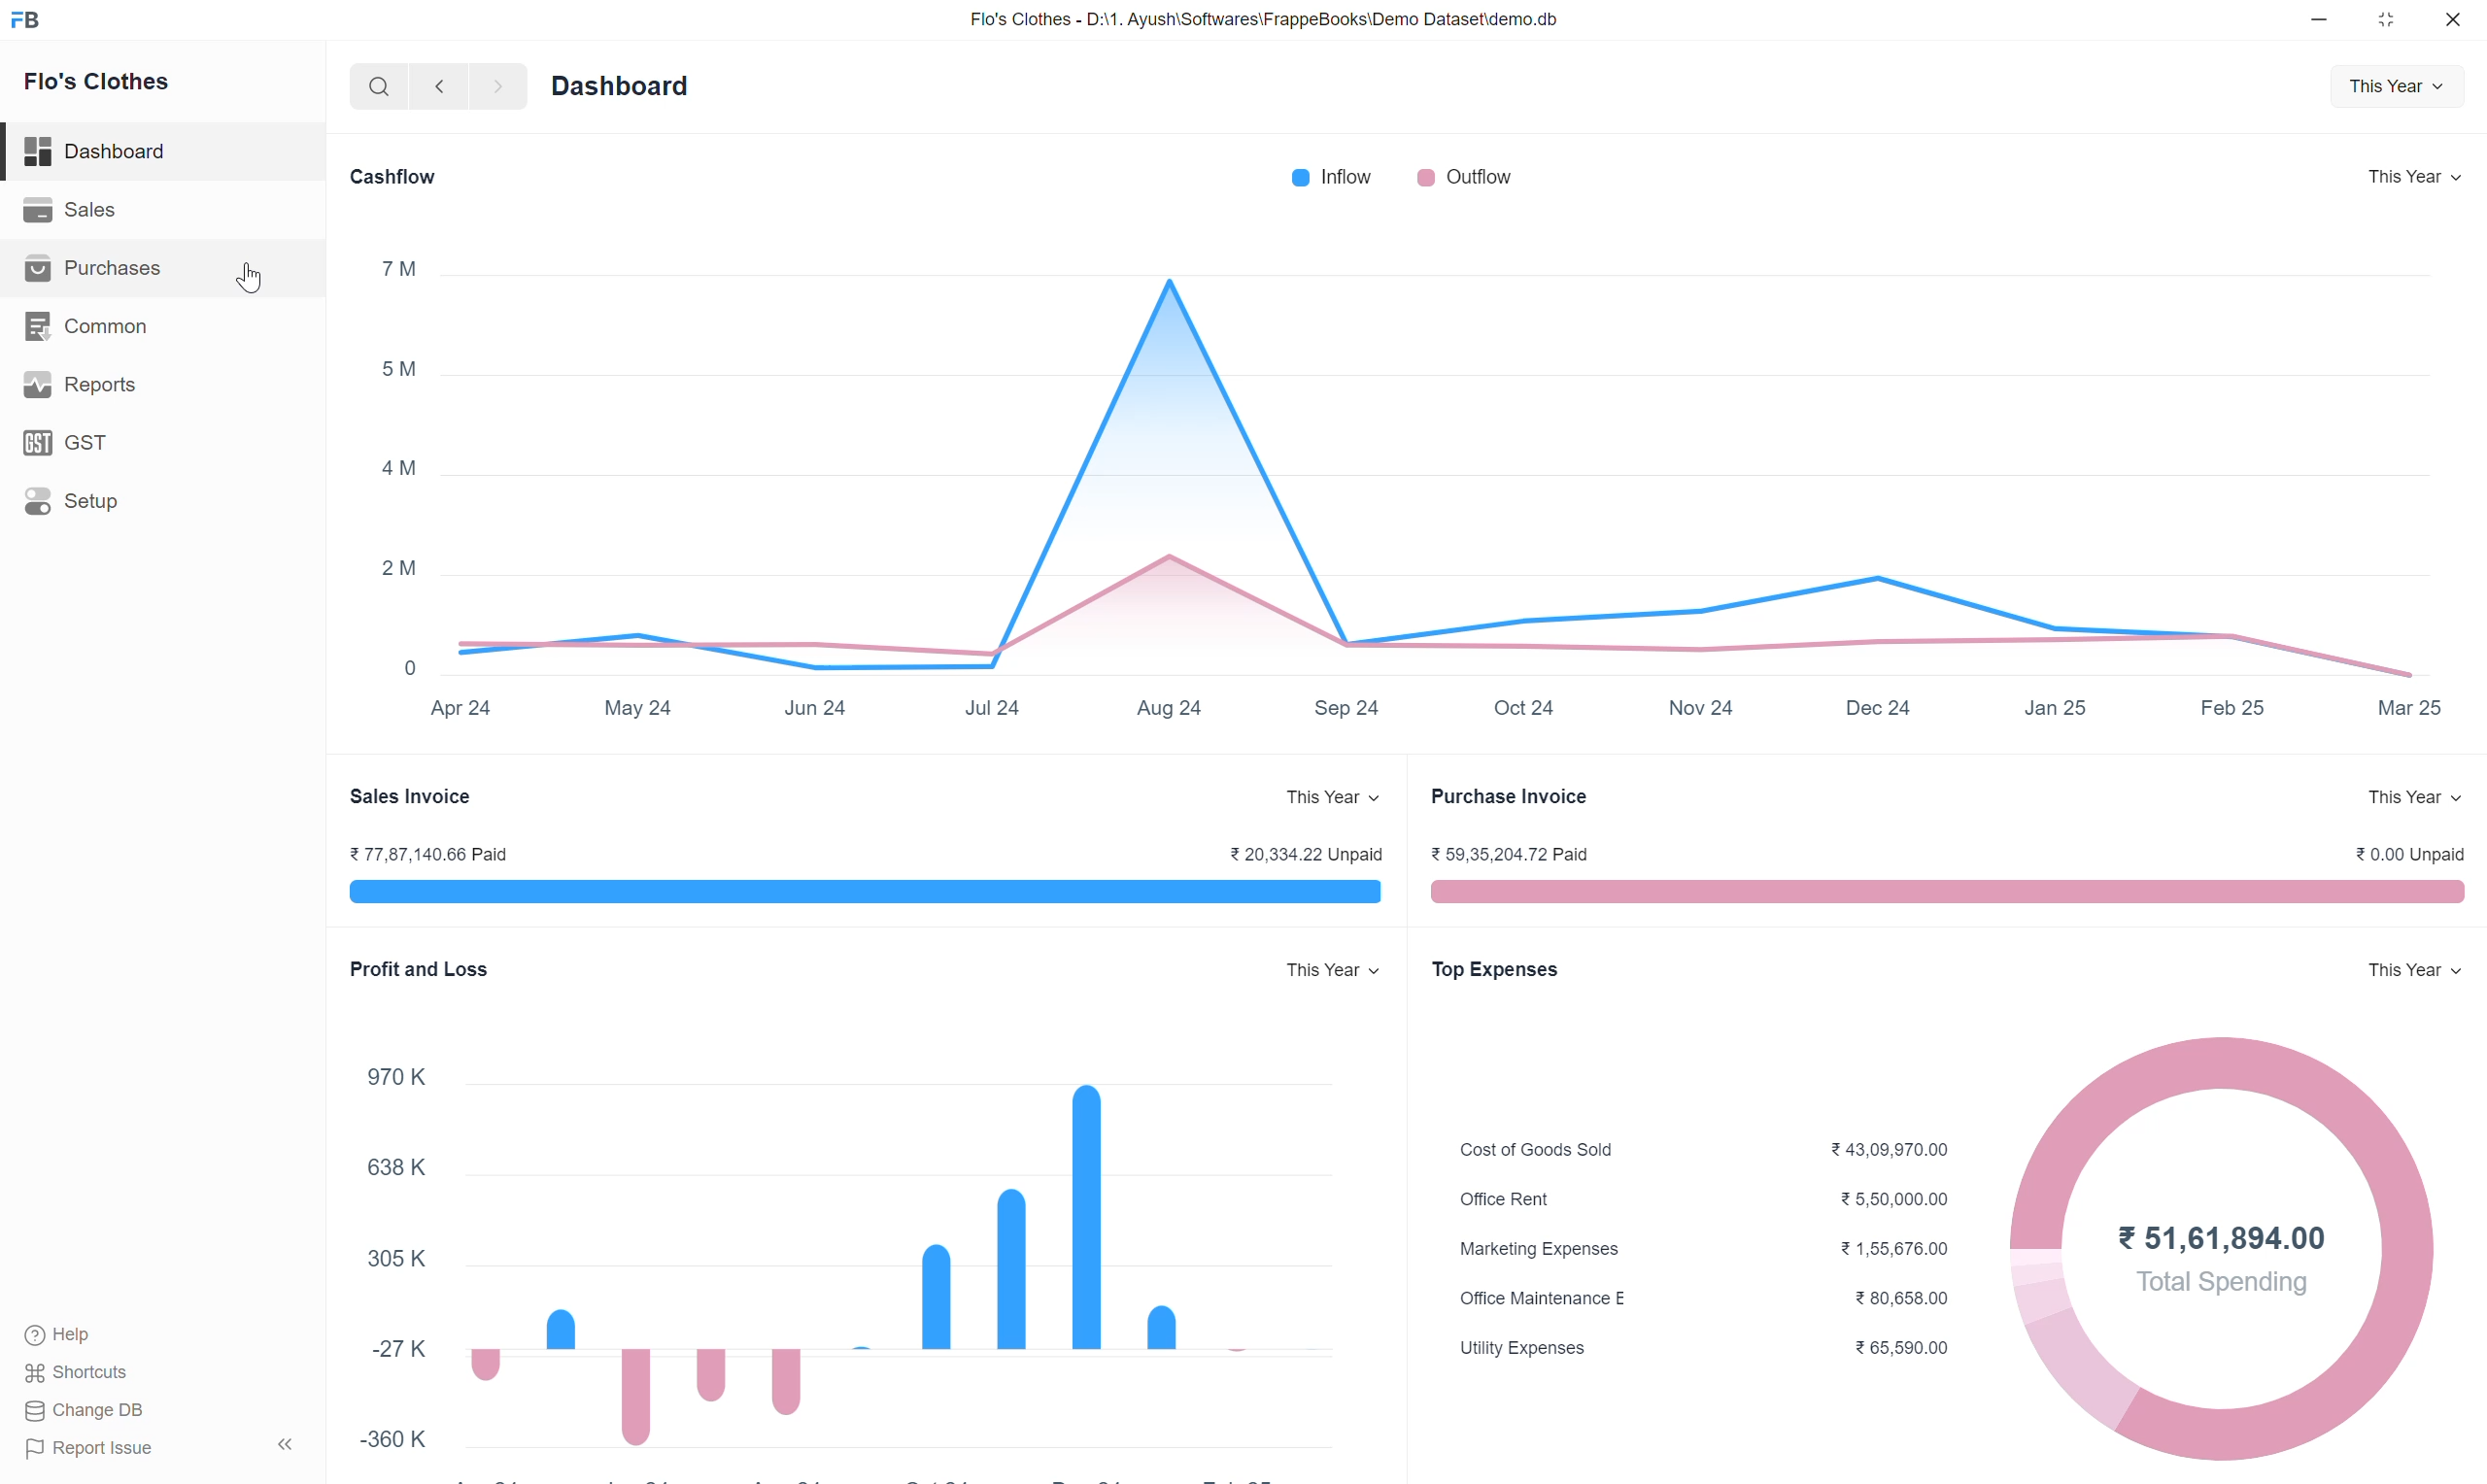 Image resolution: width=2487 pixels, height=1484 pixels. Describe the element at coordinates (1497, 971) in the screenshot. I see `Top Expenses` at that location.